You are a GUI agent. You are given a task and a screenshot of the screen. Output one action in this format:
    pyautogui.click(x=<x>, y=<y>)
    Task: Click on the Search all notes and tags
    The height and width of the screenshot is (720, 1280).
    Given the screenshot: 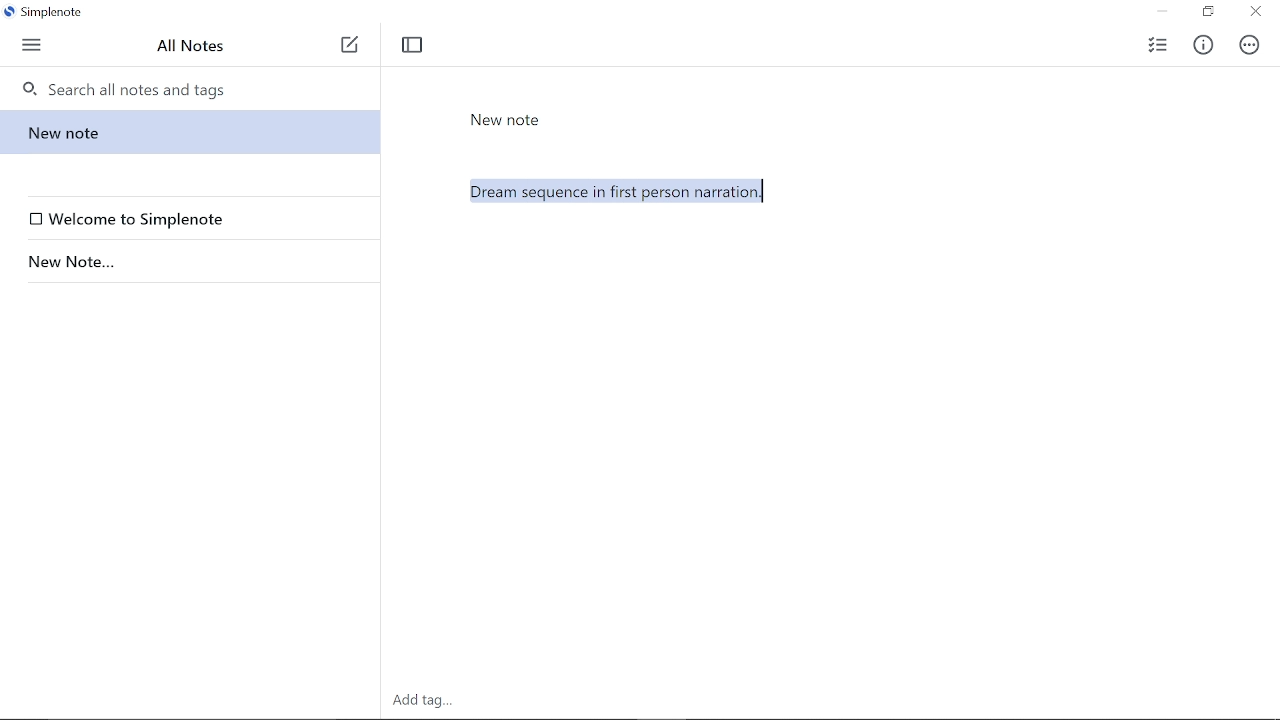 What is the action you would take?
    pyautogui.click(x=197, y=88)
    